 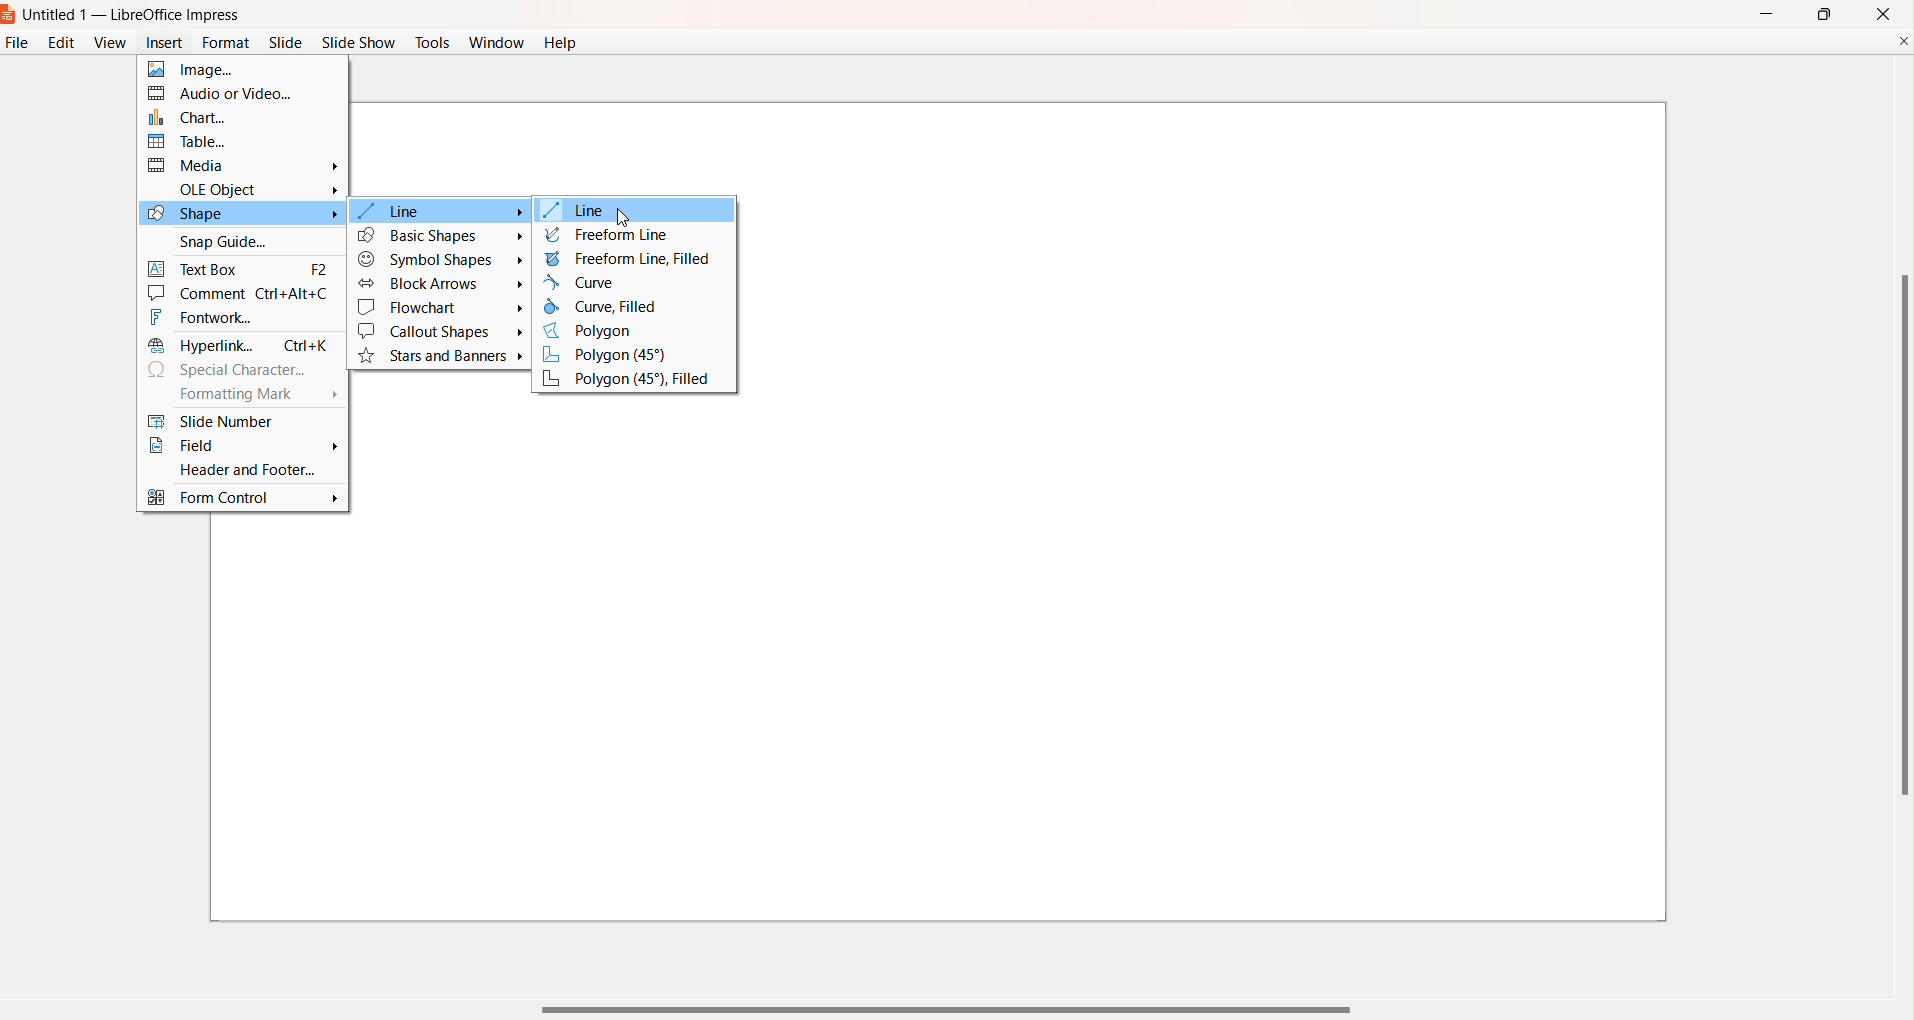 What do you see at coordinates (226, 42) in the screenshot?
I see `Format` at bounding box center [226, 42].